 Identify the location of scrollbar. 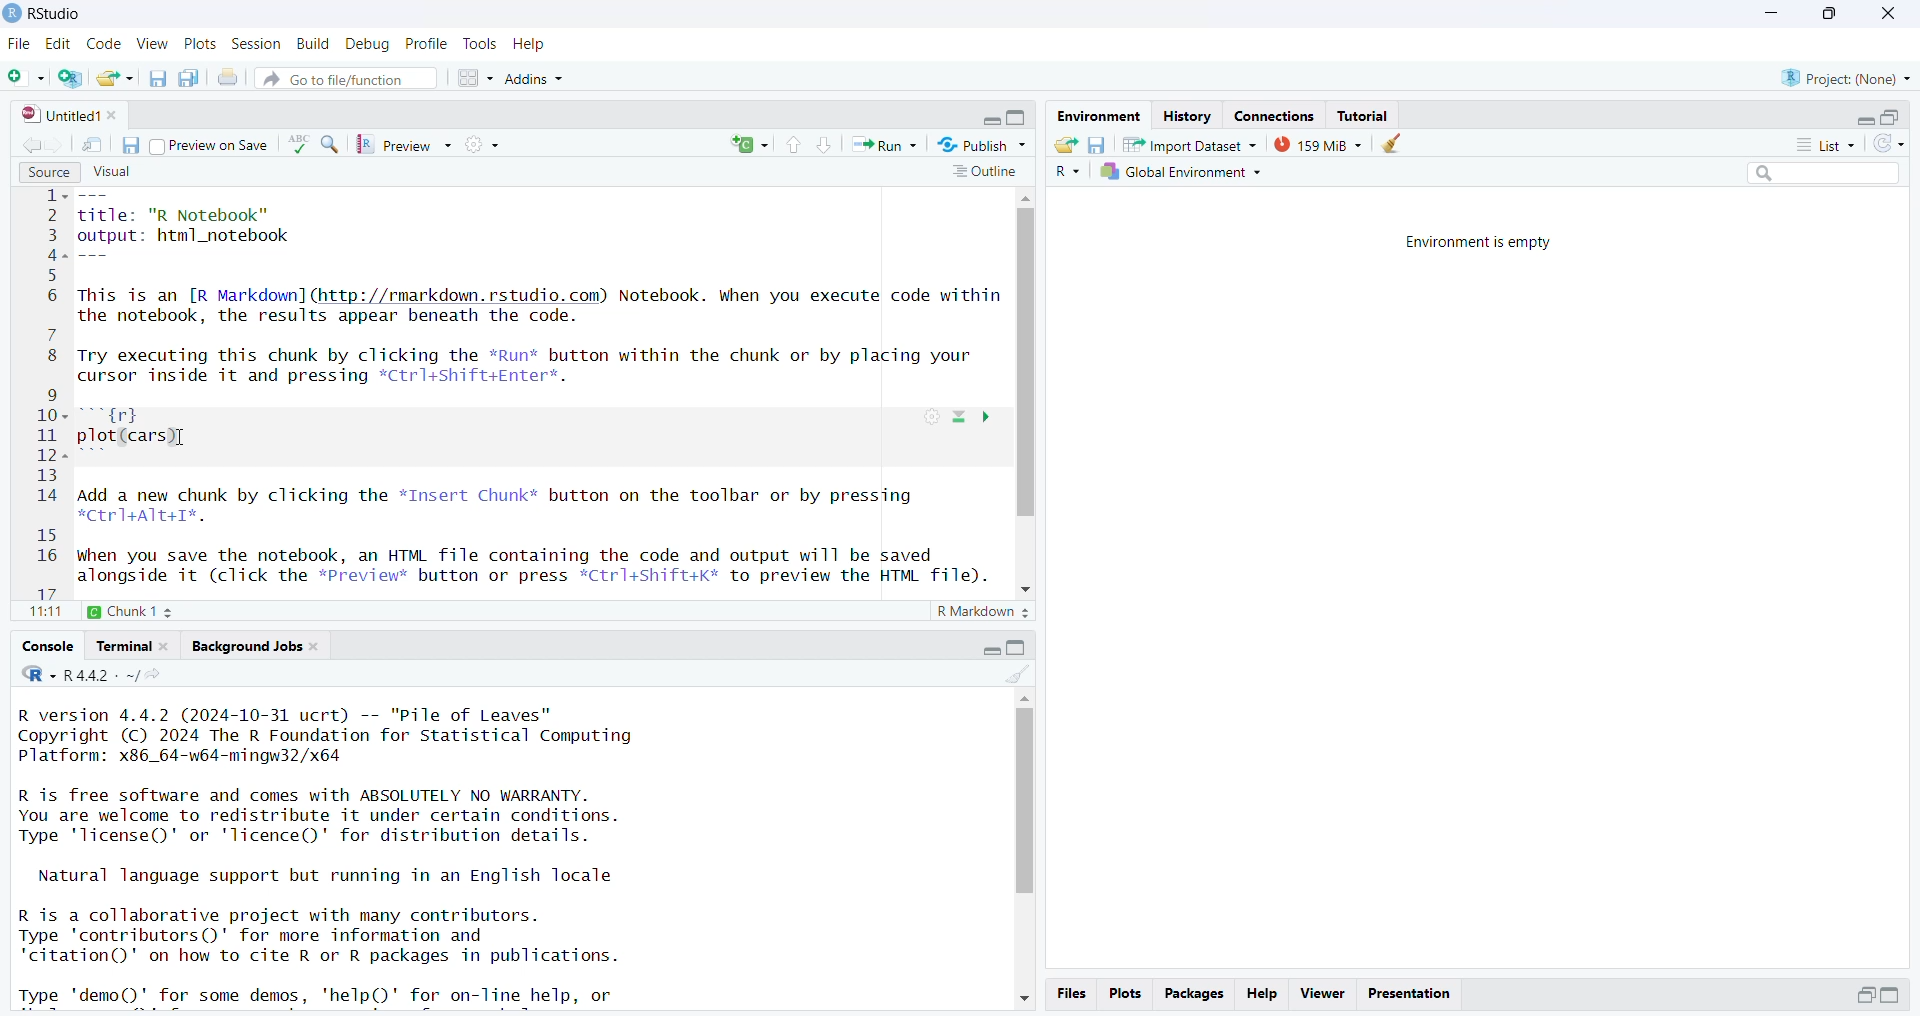
(1023, 849).